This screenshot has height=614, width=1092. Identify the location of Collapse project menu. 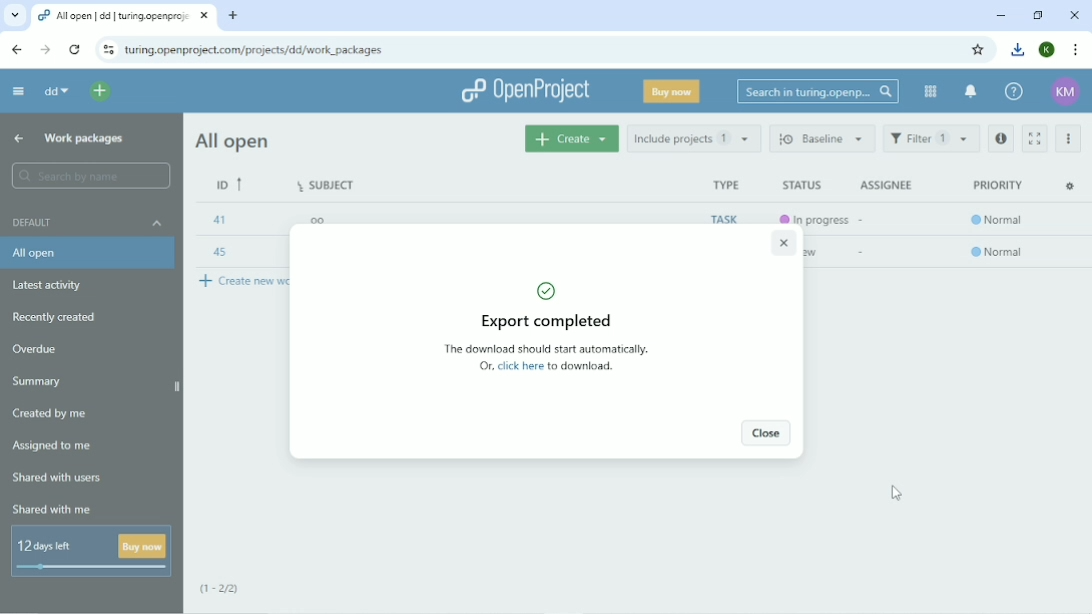
(18, 91).